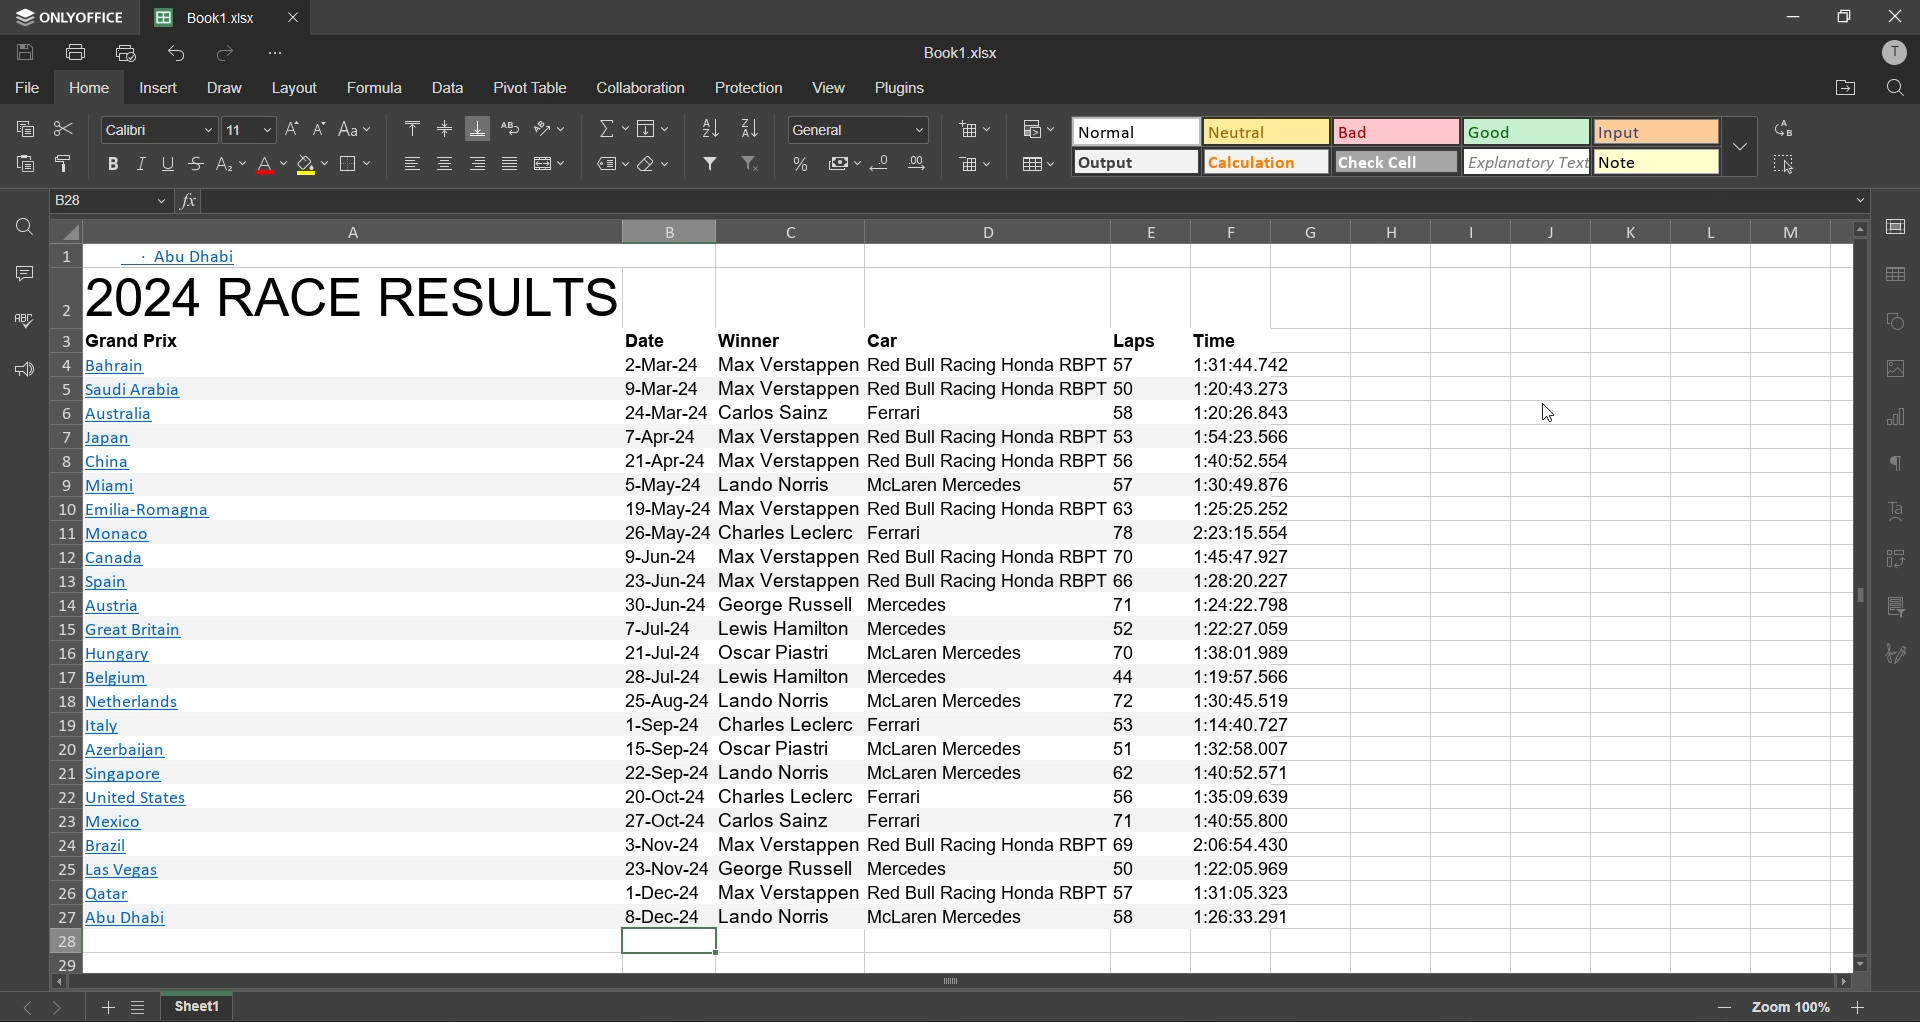 This screenshot has height=1022, width=1920. What do you see at coordinates (694, 486) in the screenshot?
I see `Miami 5-May-24 Lando Norris McLaren Mercedes 57 1:30:49.876` at bounding box center [694, 486].